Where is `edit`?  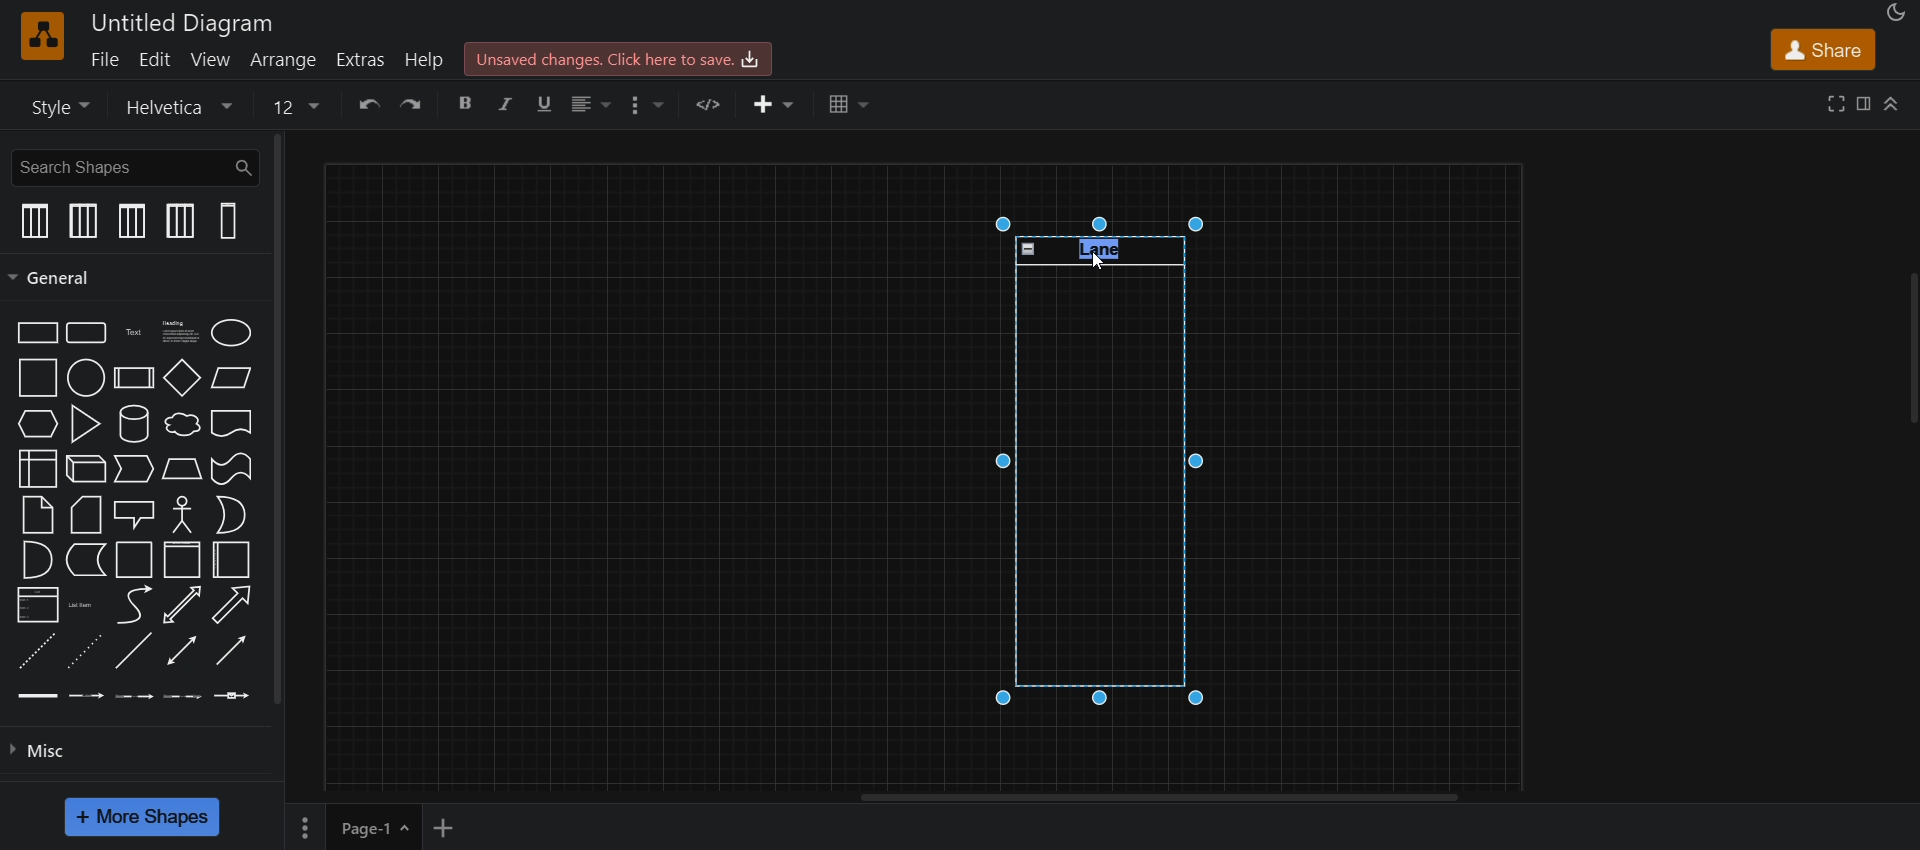
edit is located at coordinates (160, 60).